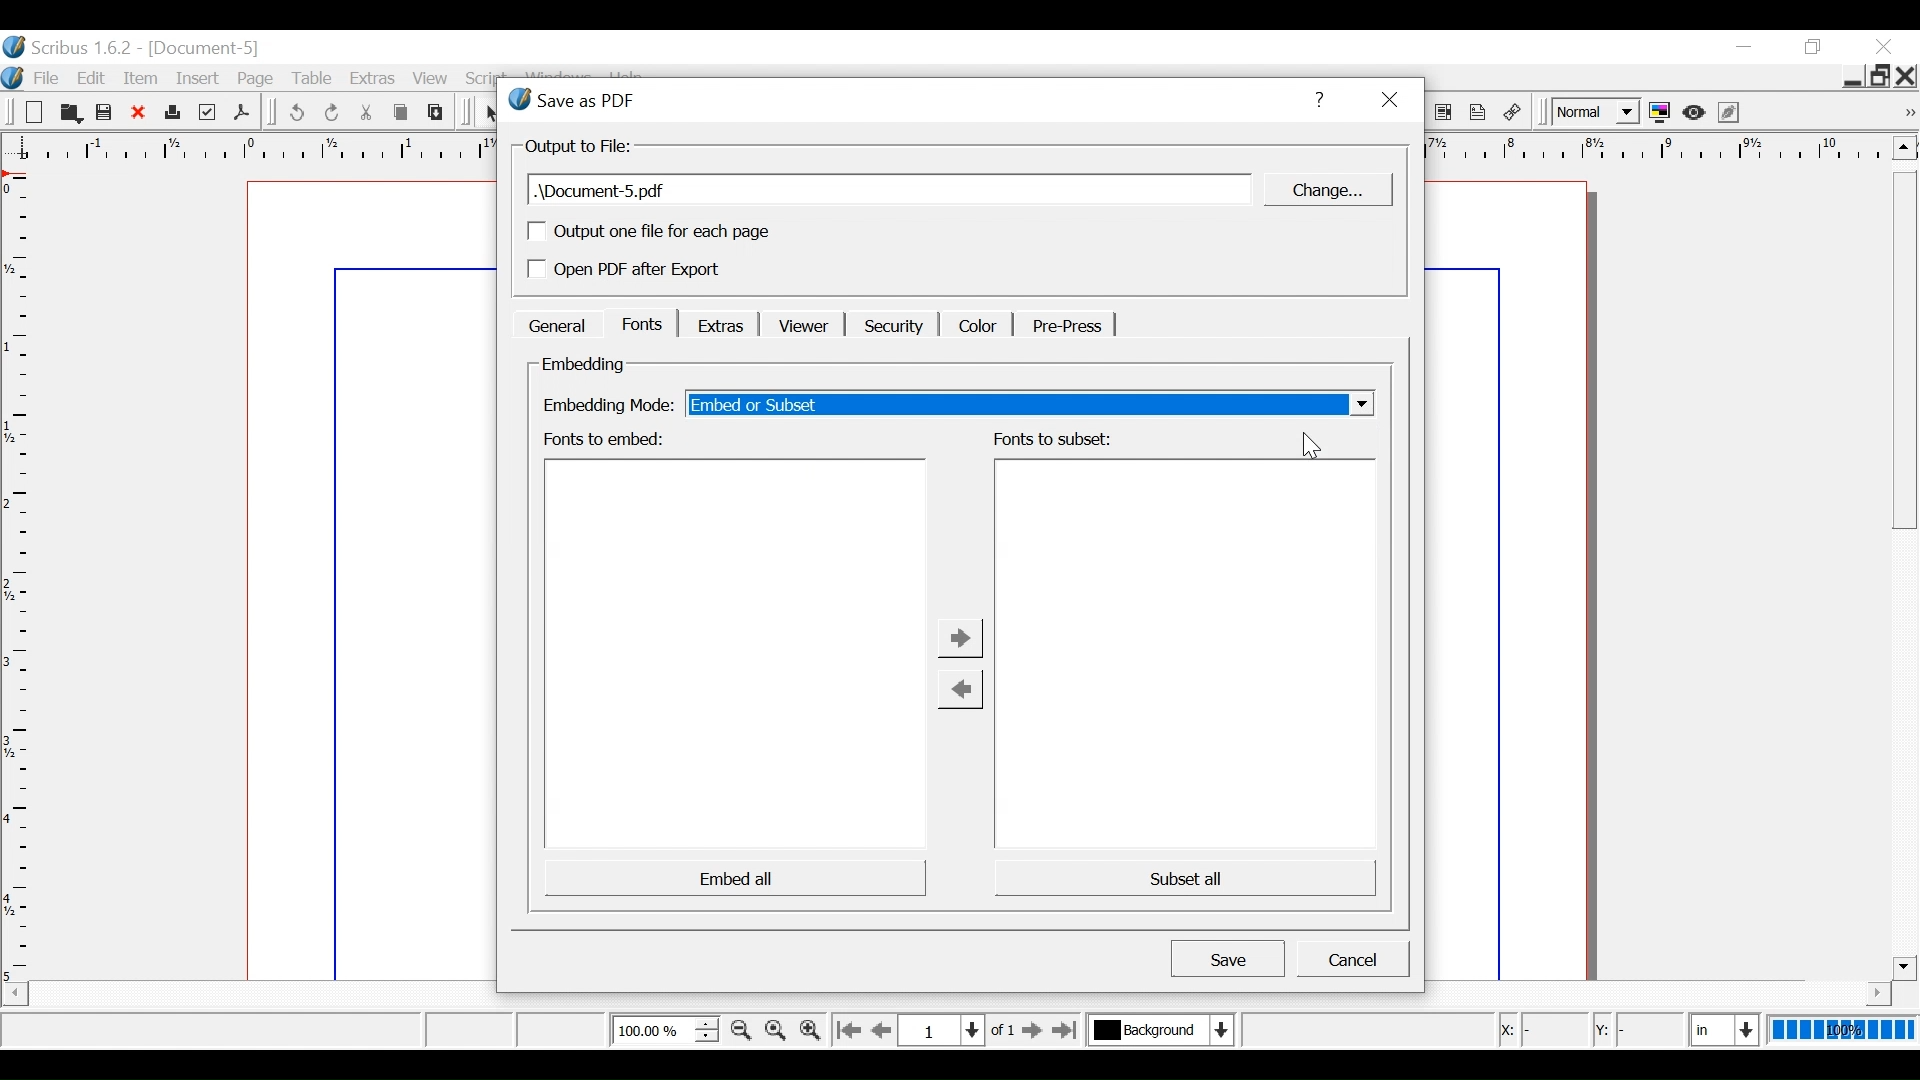 This screenshot has width=1920, height=1080. What do you see at coordinates (1726, 1027) in the screenshot?
I see `Current position in units` at bounding box center [1726, 1027].